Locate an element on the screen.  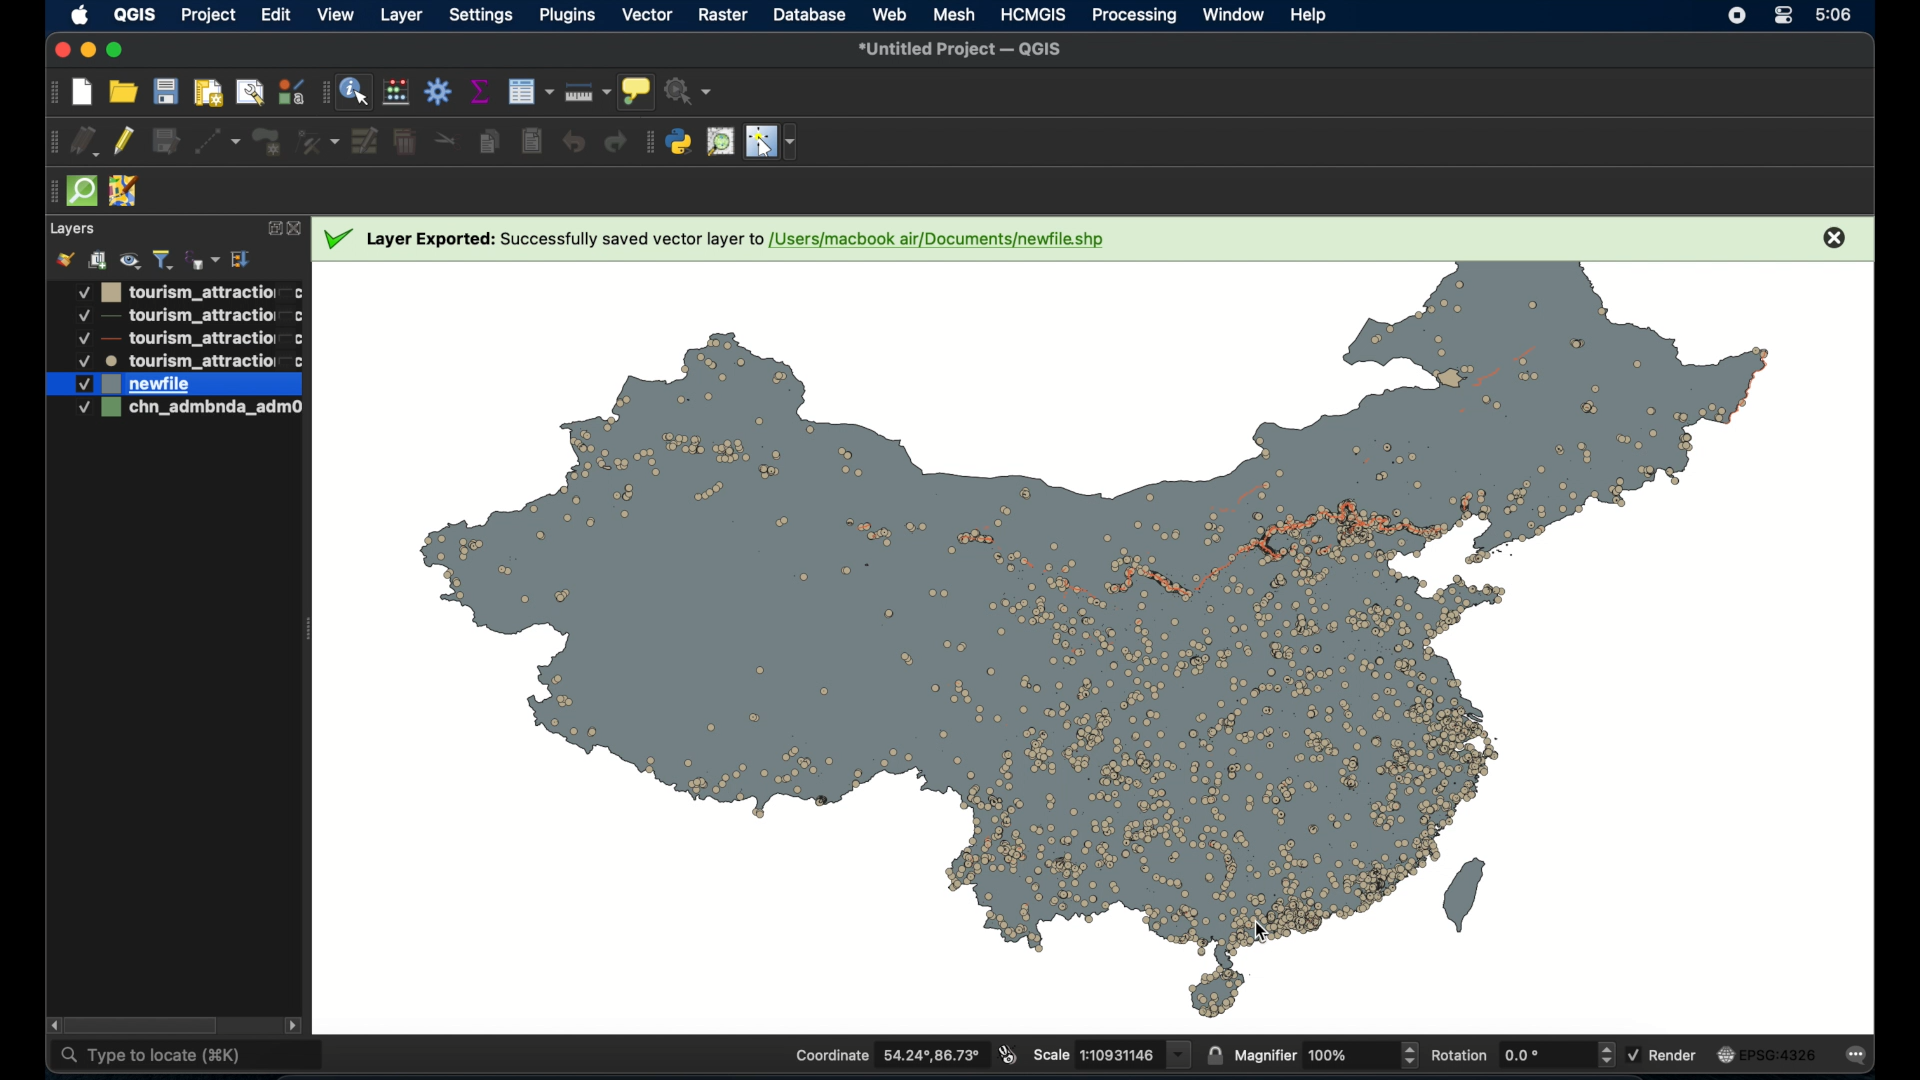
save project is located at coordinates (165, 91).